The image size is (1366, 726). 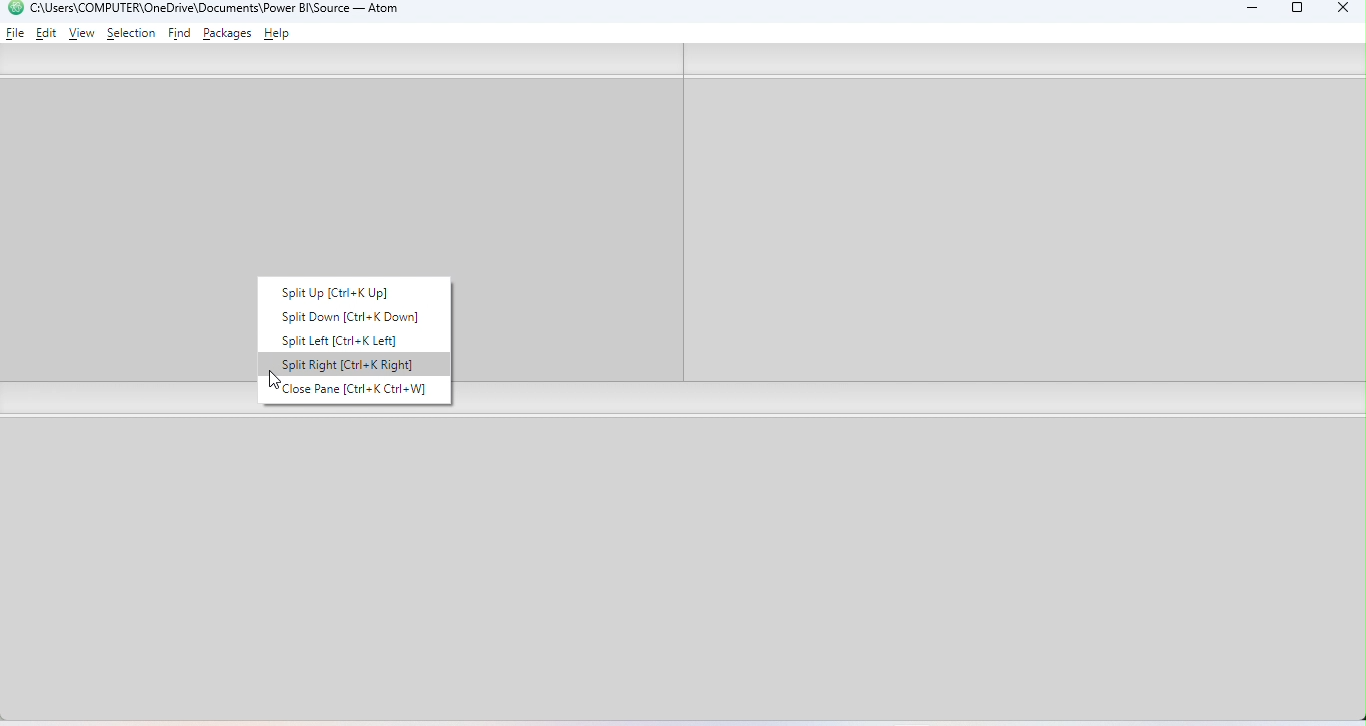 I want to click on Packages, so click(x=230, y=33).